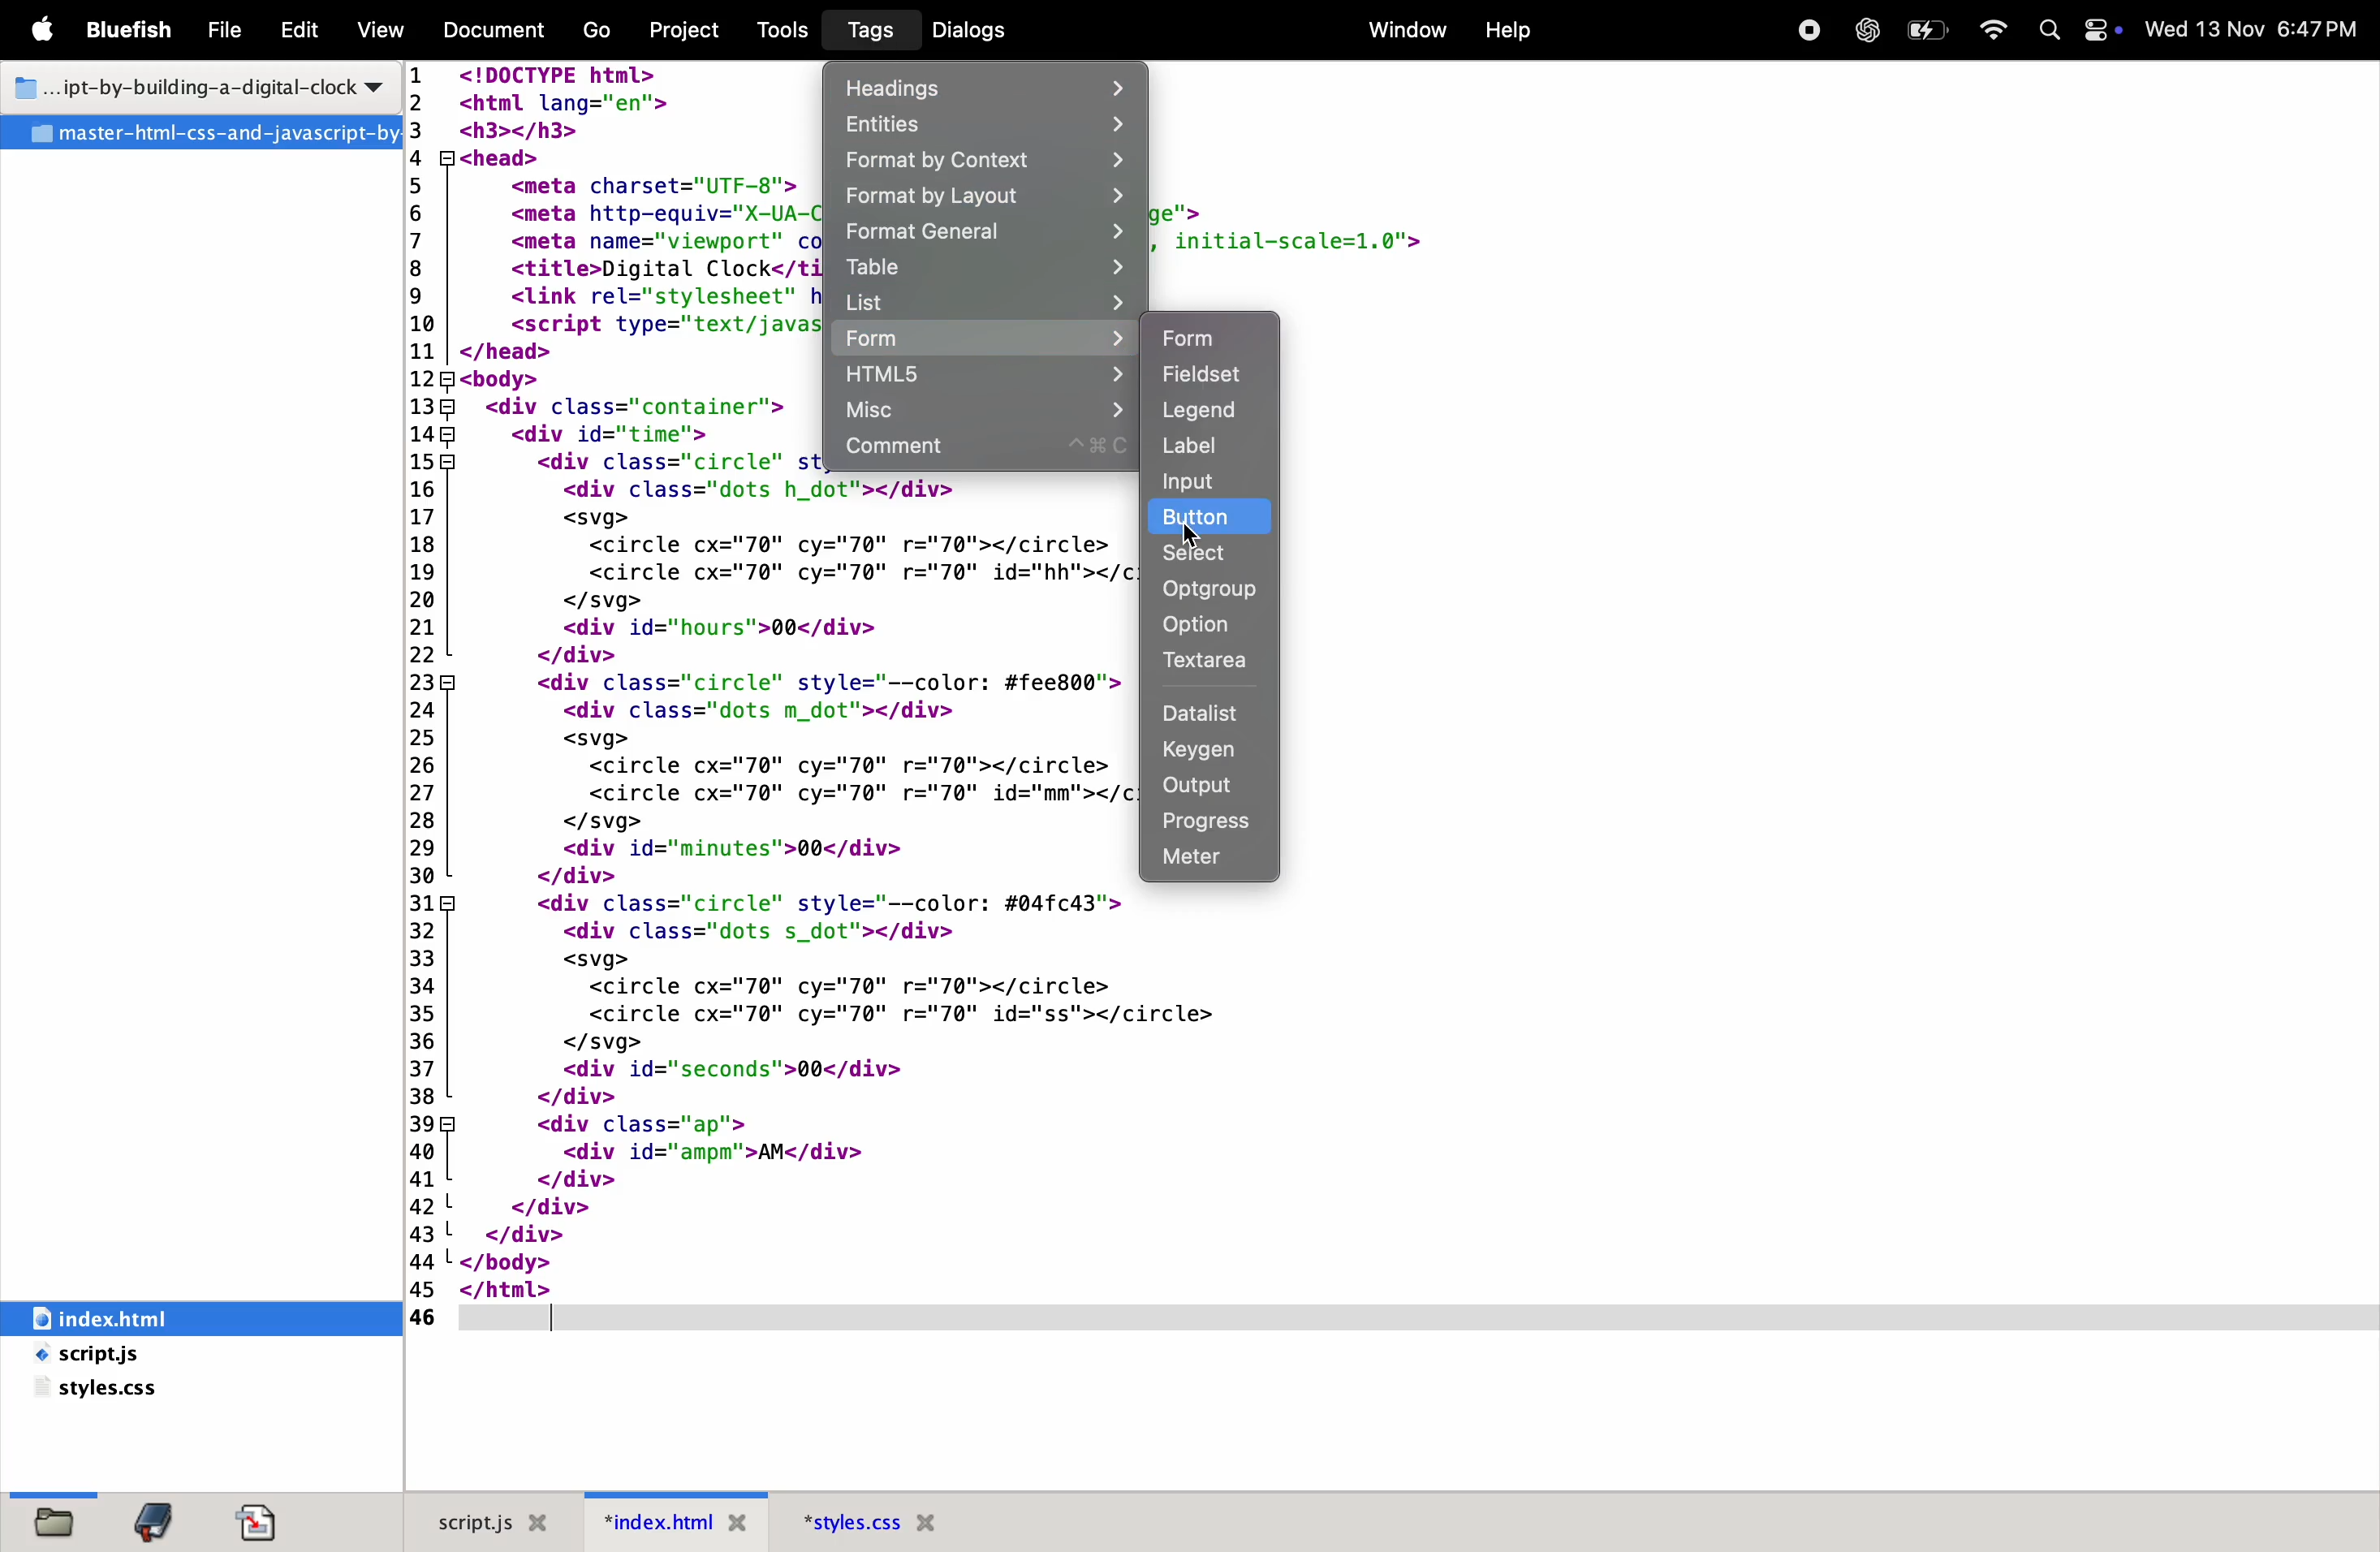 The image size is (2380, 1552). What do you see at coordinates (982, 268) in the screenshot?
I see `table` at bounding box center [982, 268].